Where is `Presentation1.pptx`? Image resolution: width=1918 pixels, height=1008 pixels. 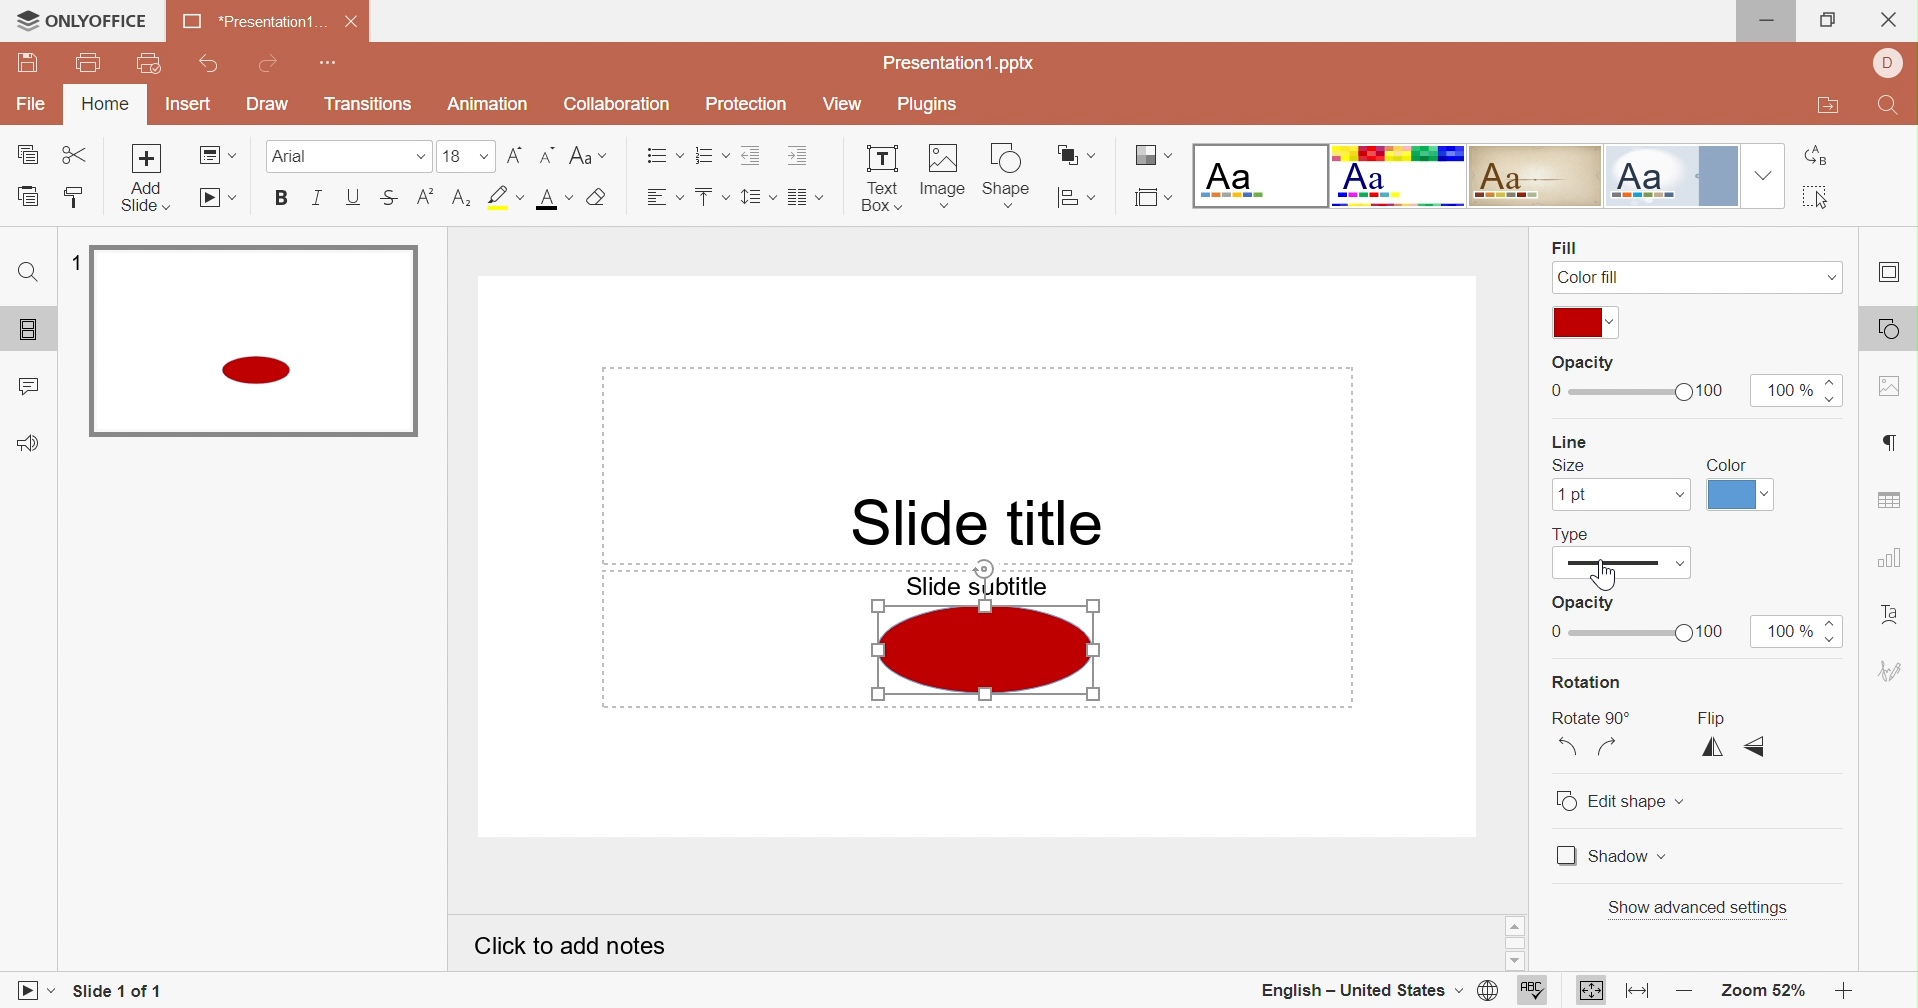
Presentation1.pptx is located at coordinates (960, 65).